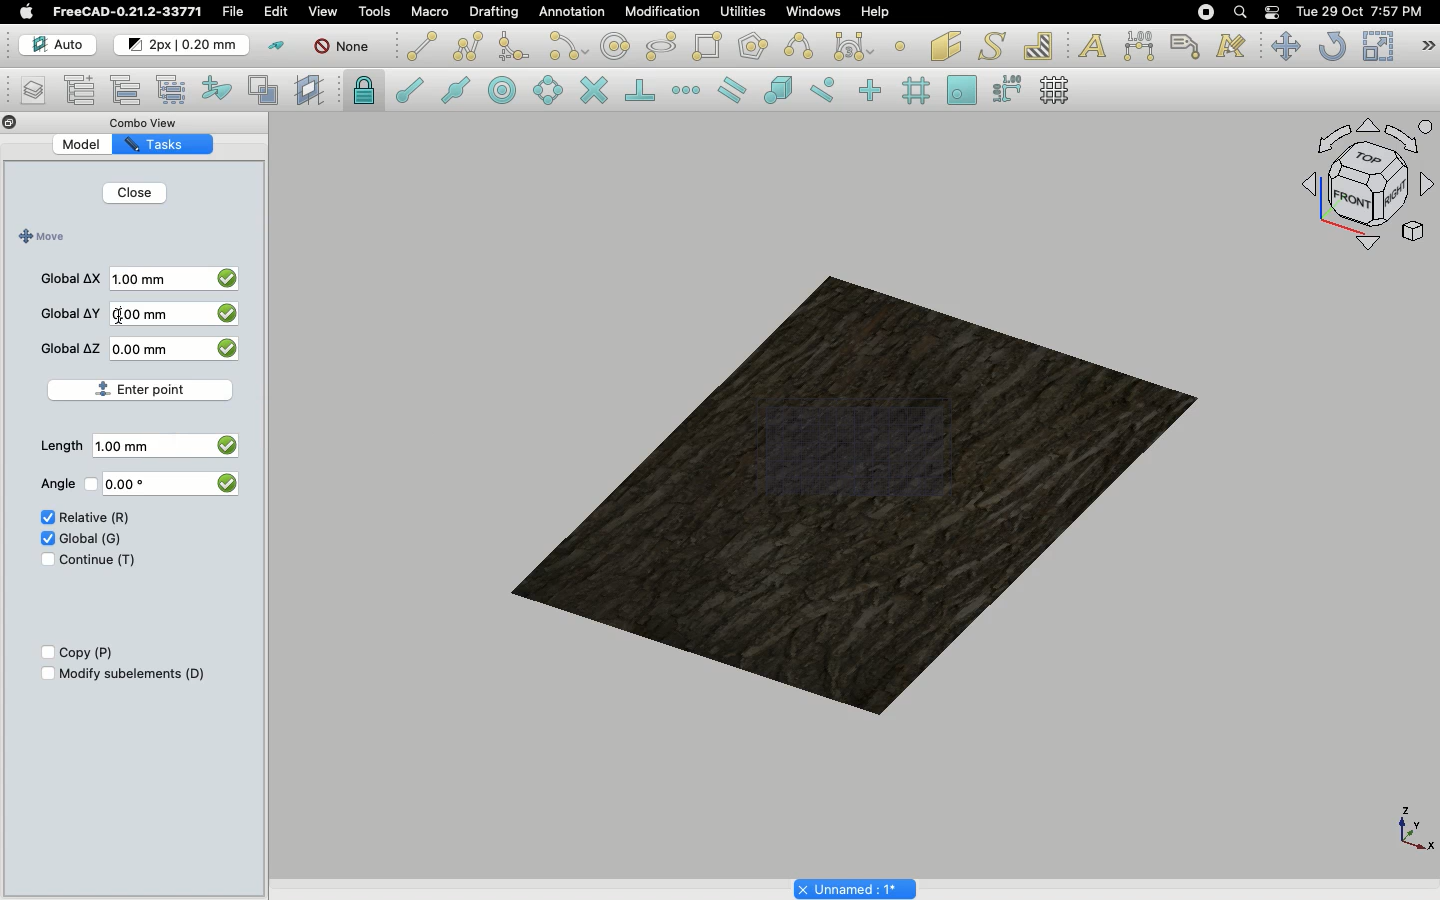 This screenshot has width=1440, height=900. I want to click on Create working plane proxy, so click(312, 91).